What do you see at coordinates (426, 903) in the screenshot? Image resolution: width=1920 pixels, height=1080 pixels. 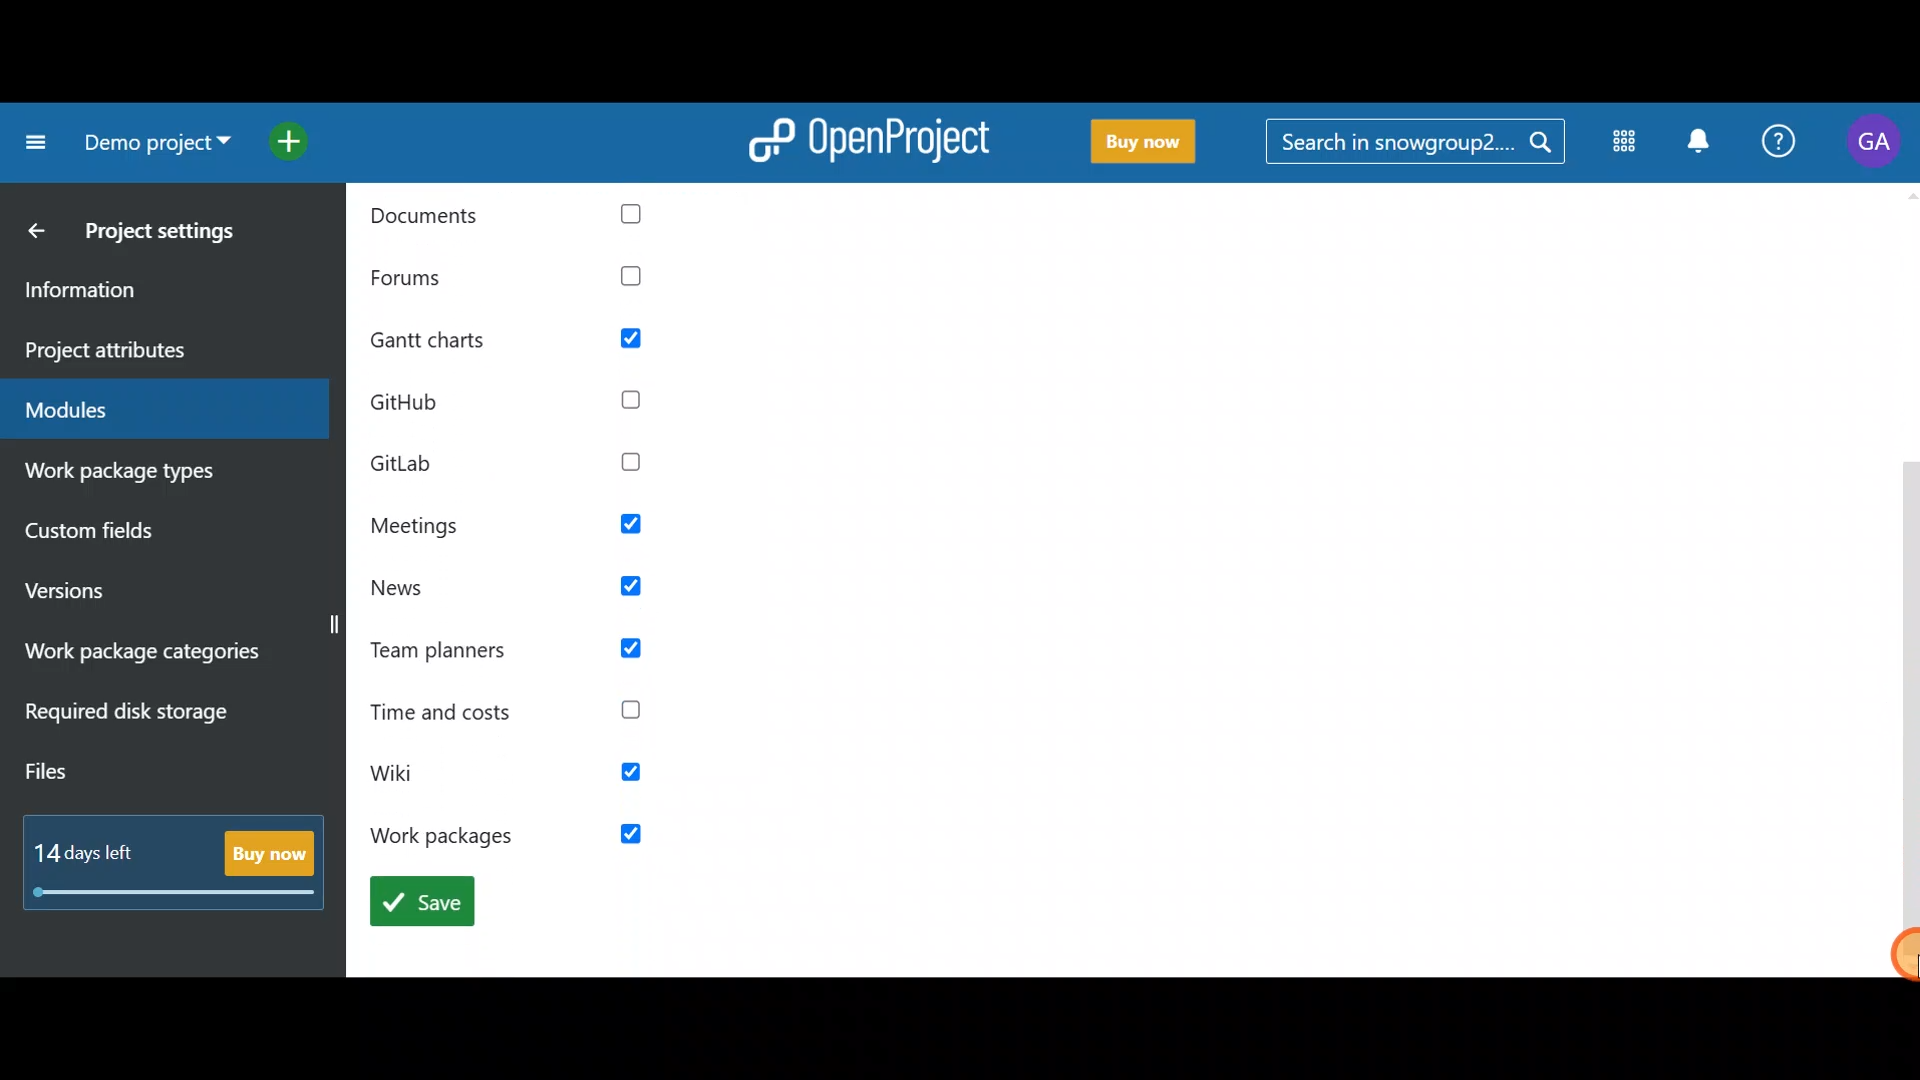 I see `save` at bounding box center [426, 903].